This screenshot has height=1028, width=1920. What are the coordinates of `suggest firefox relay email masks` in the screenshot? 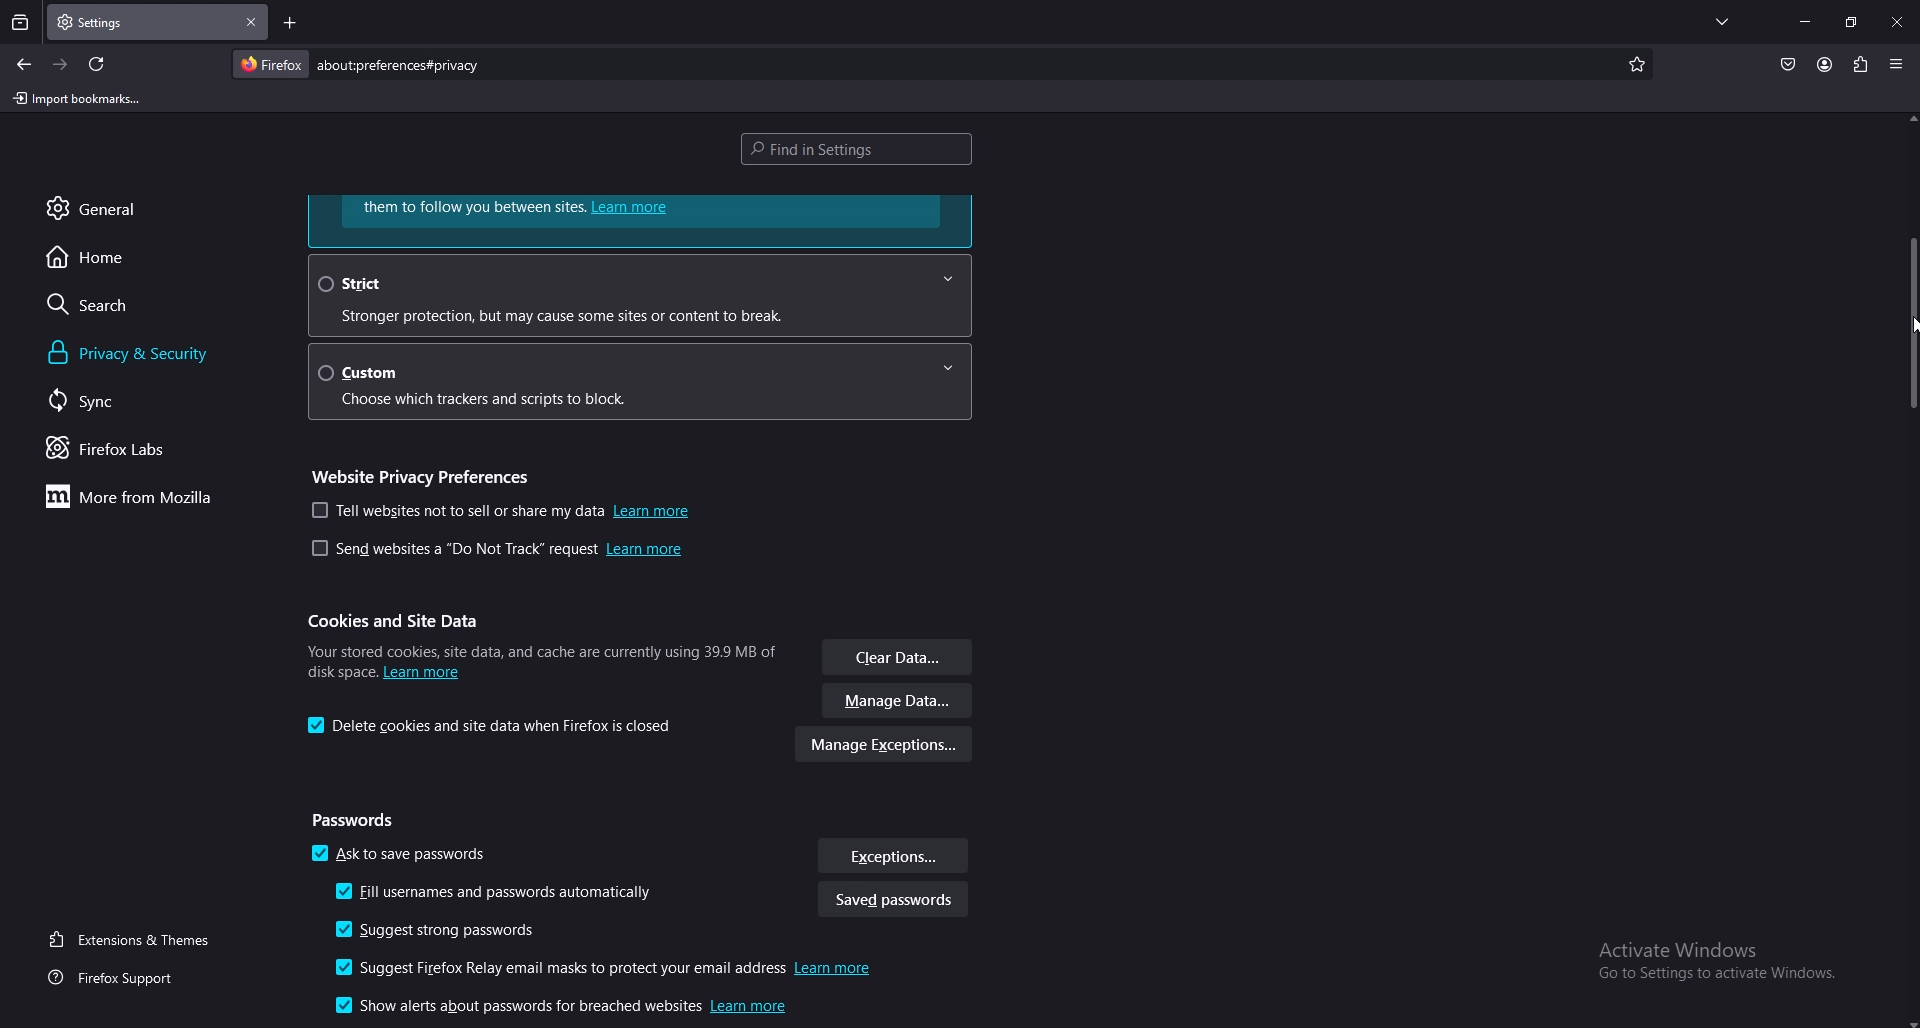 It's located at (610, 970).